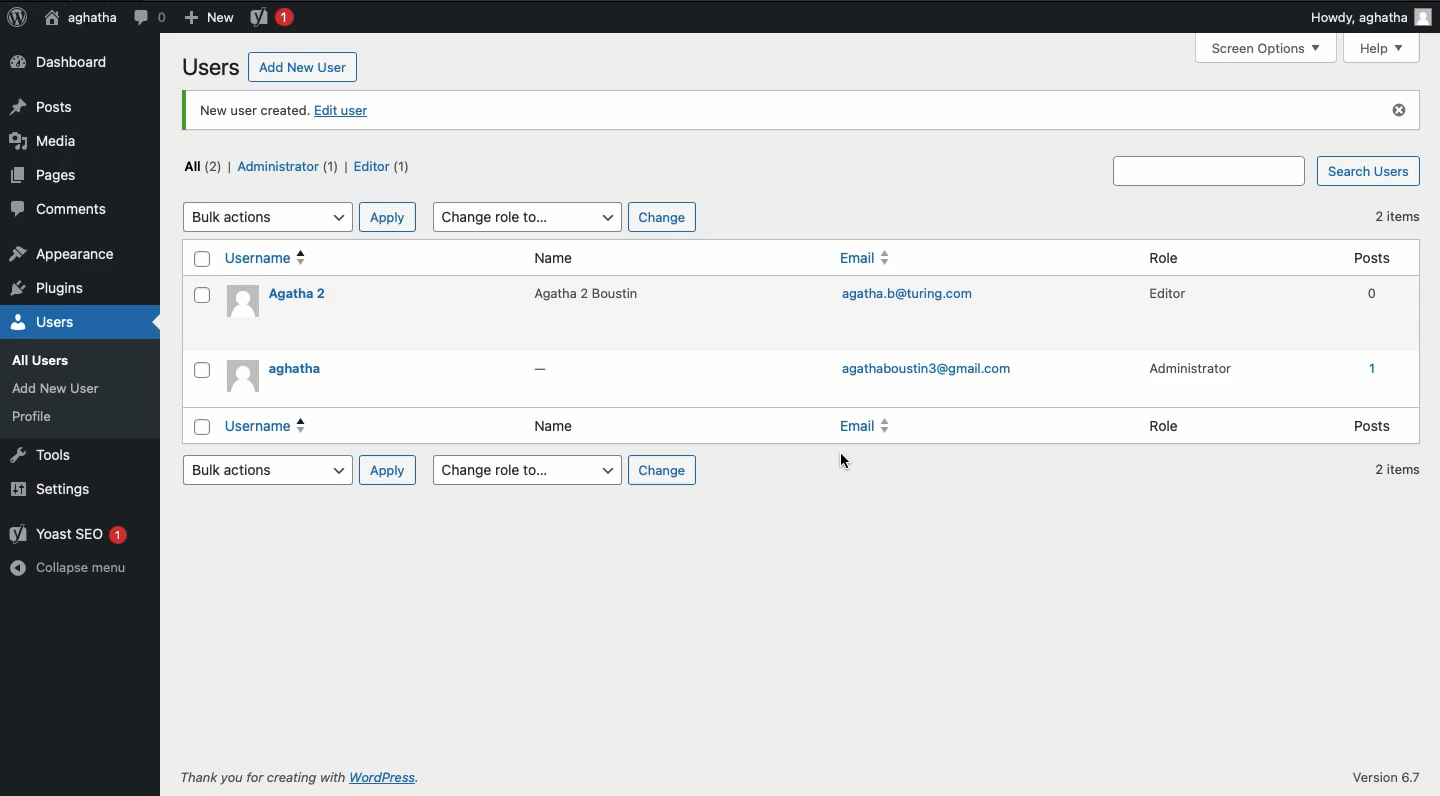 The height and width of the screenshot is (796, 1440). What do you see at coordinates (396, 779) in the screenshot?
I see `wordpress` at bounding box center [396, 779].